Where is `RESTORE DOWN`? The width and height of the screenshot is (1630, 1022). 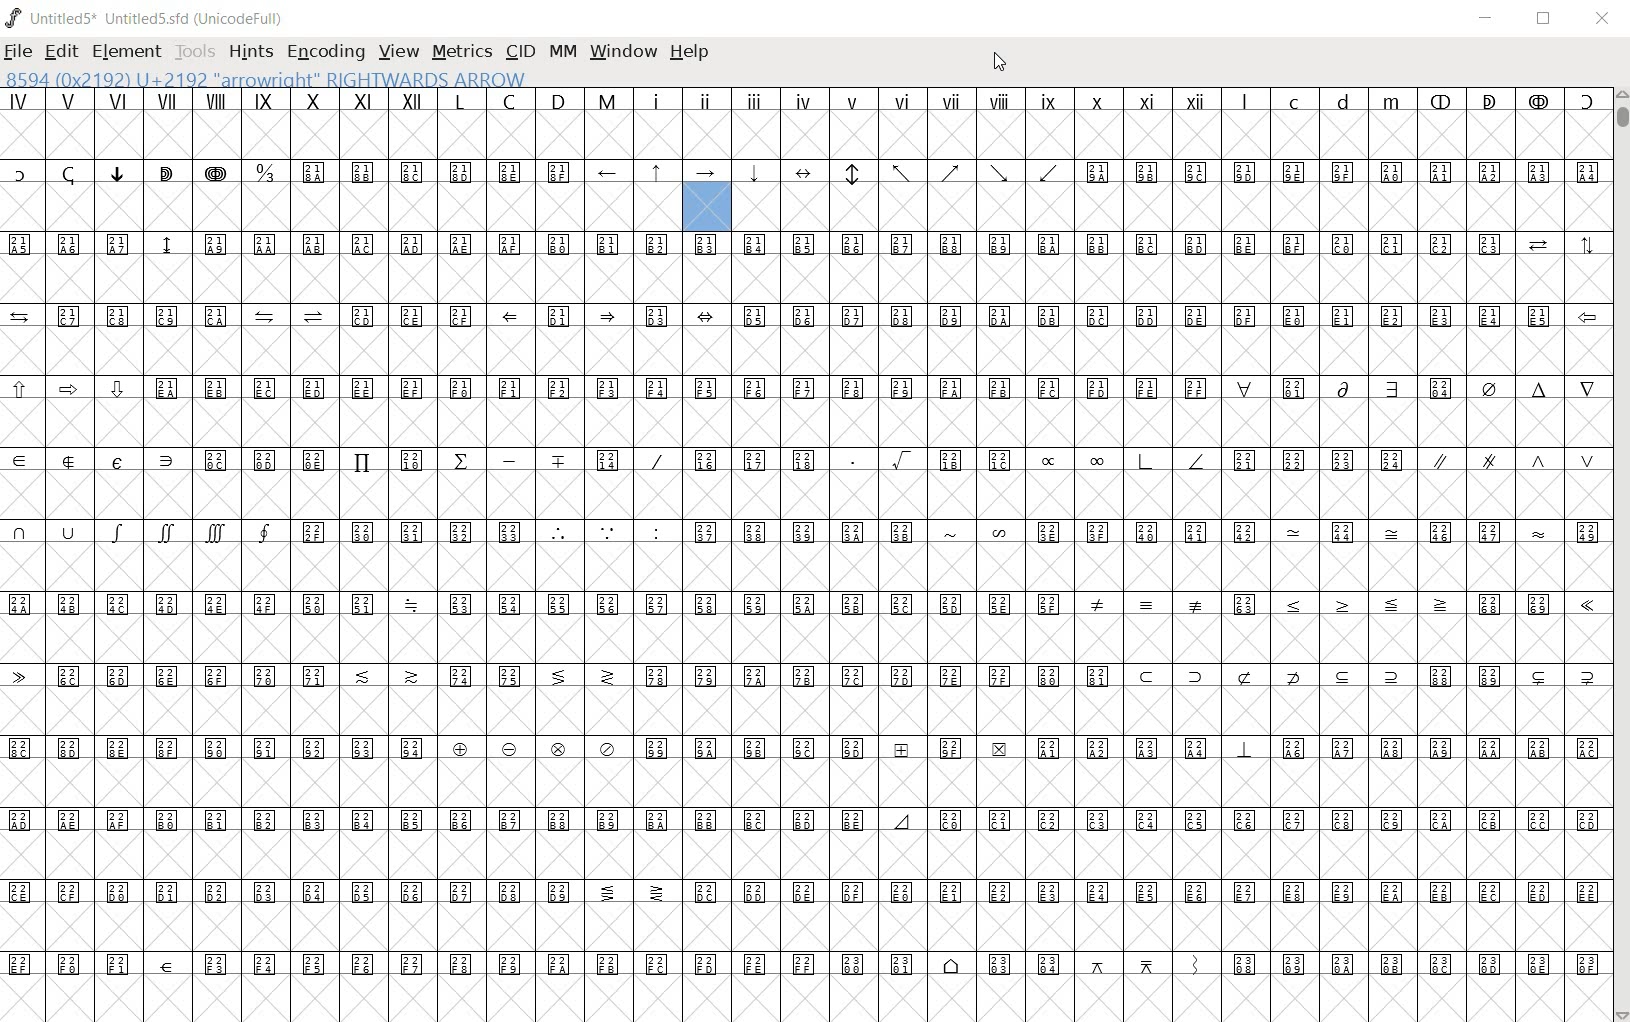
RESTORE DOWN is located at coordinates (1544, 19).